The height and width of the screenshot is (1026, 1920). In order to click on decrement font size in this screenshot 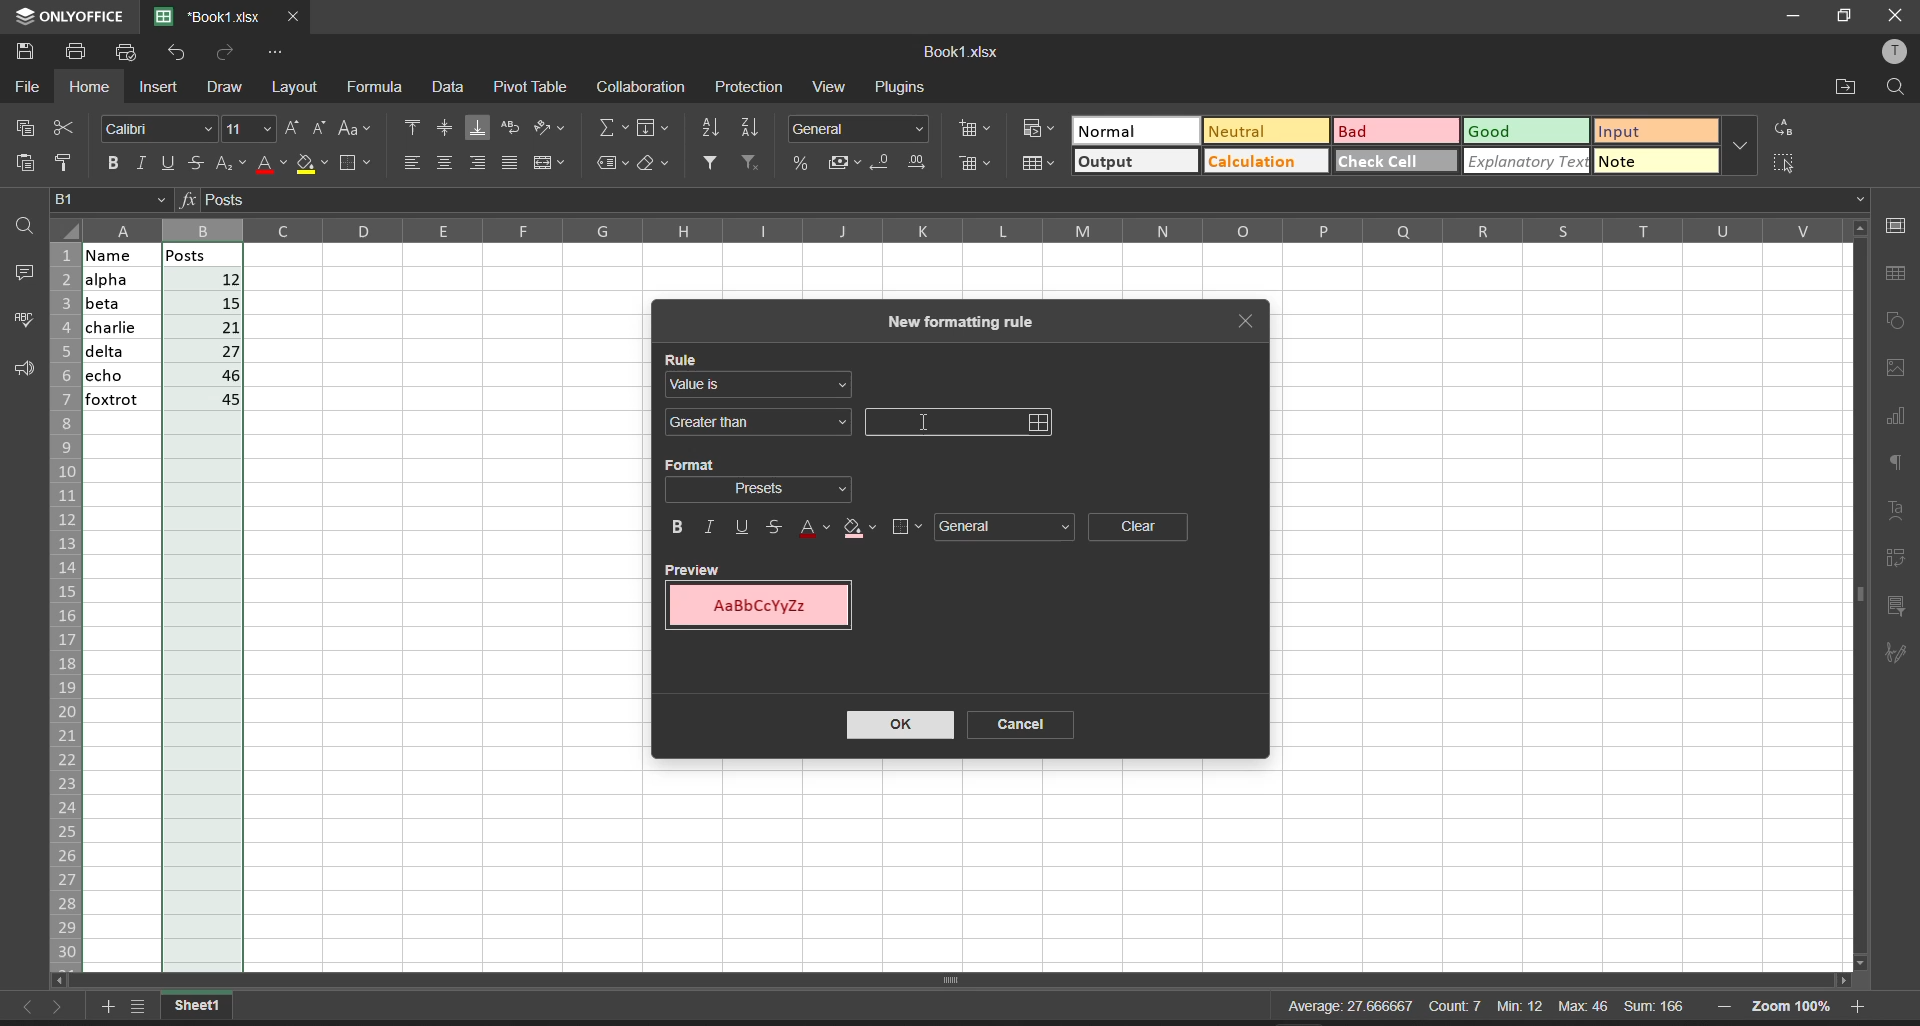, I will do `click(321, 125)`.